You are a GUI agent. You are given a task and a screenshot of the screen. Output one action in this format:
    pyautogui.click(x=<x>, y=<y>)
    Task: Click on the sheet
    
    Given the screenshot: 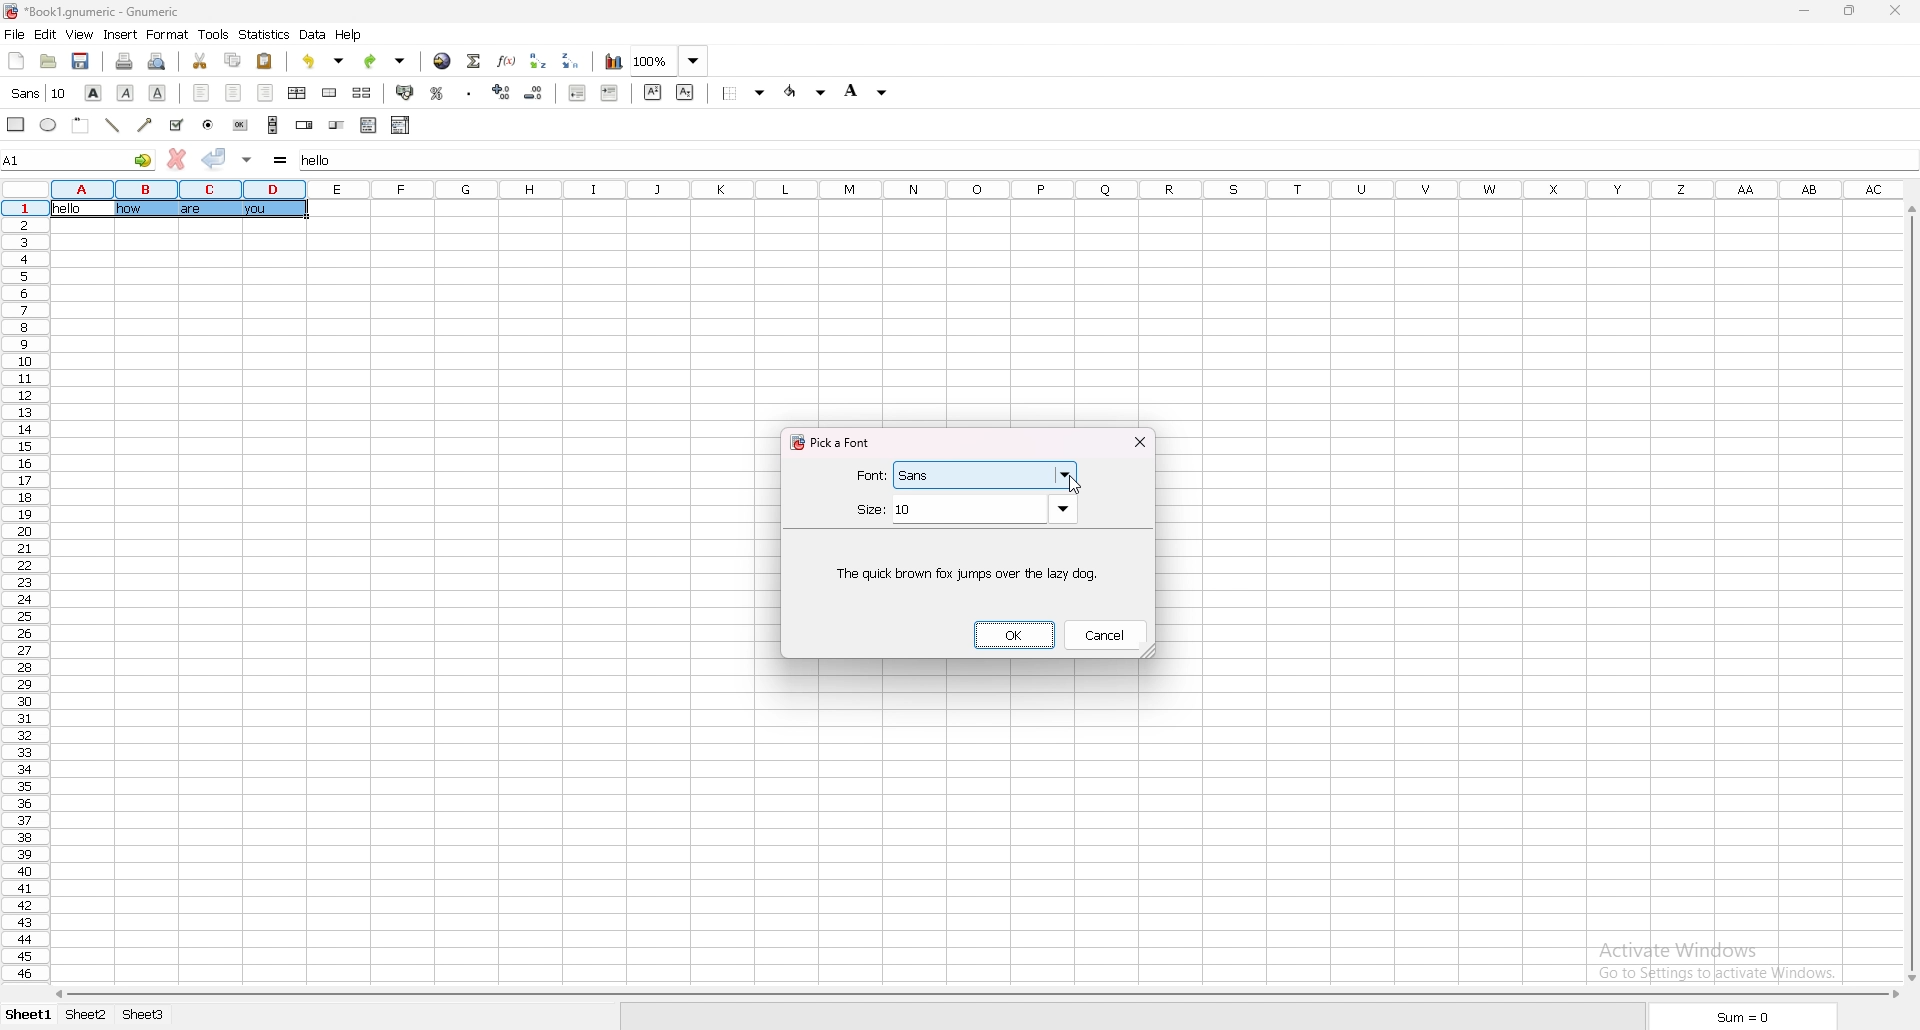 What is the action you would take?
    pyautogui.click(x=146, y=1014)
    